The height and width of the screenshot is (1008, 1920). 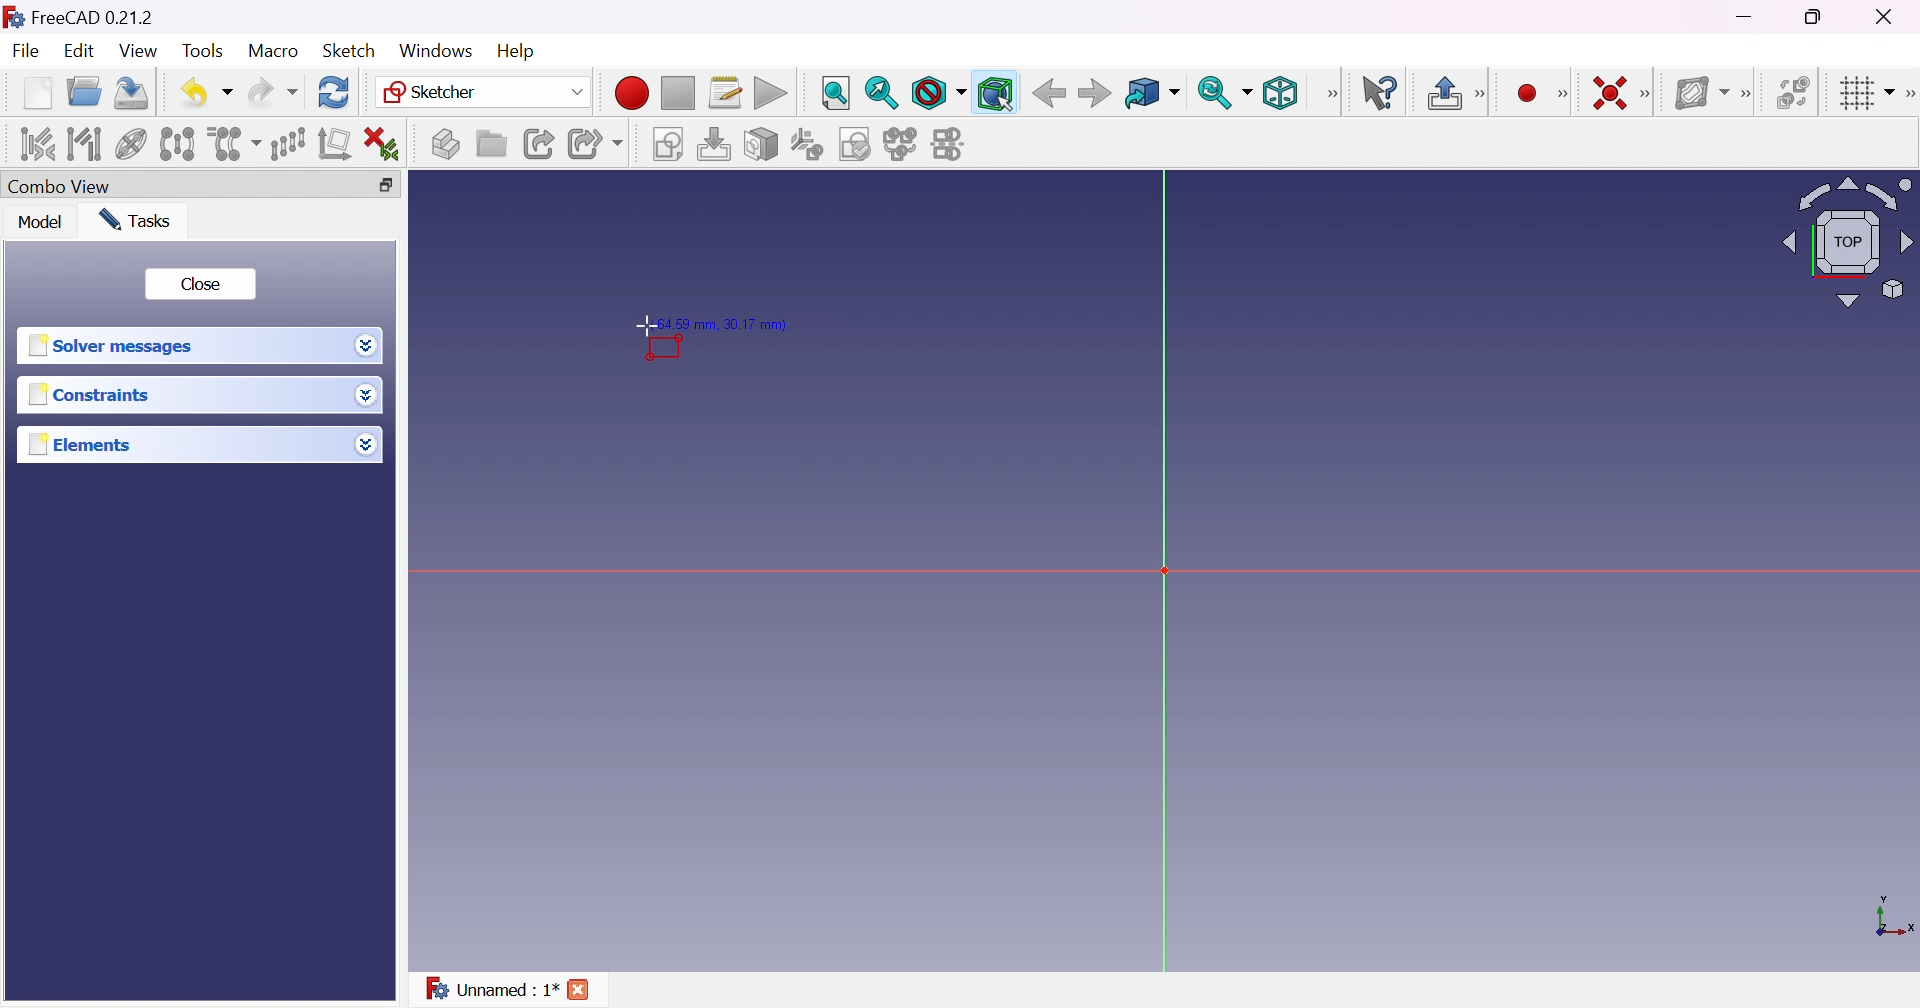 I want to click on Tools, so click(x=204, y=51).